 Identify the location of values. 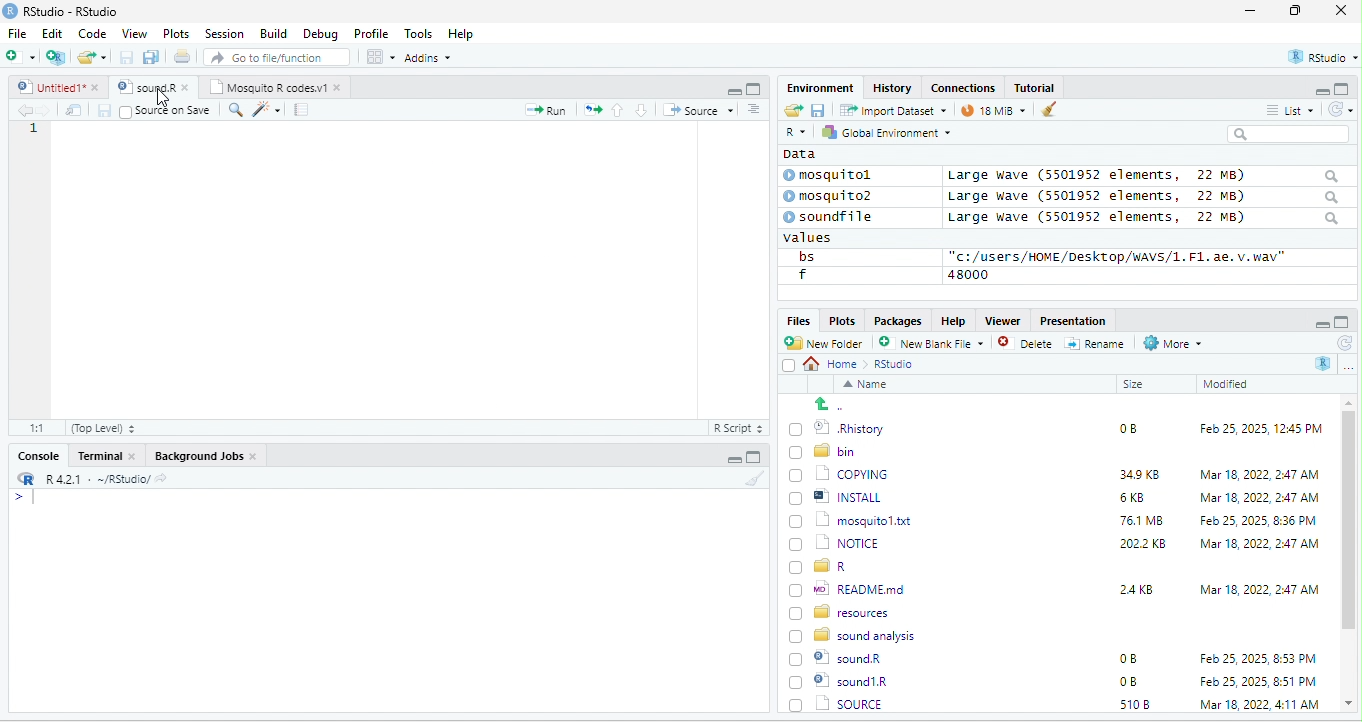
(818, 238).